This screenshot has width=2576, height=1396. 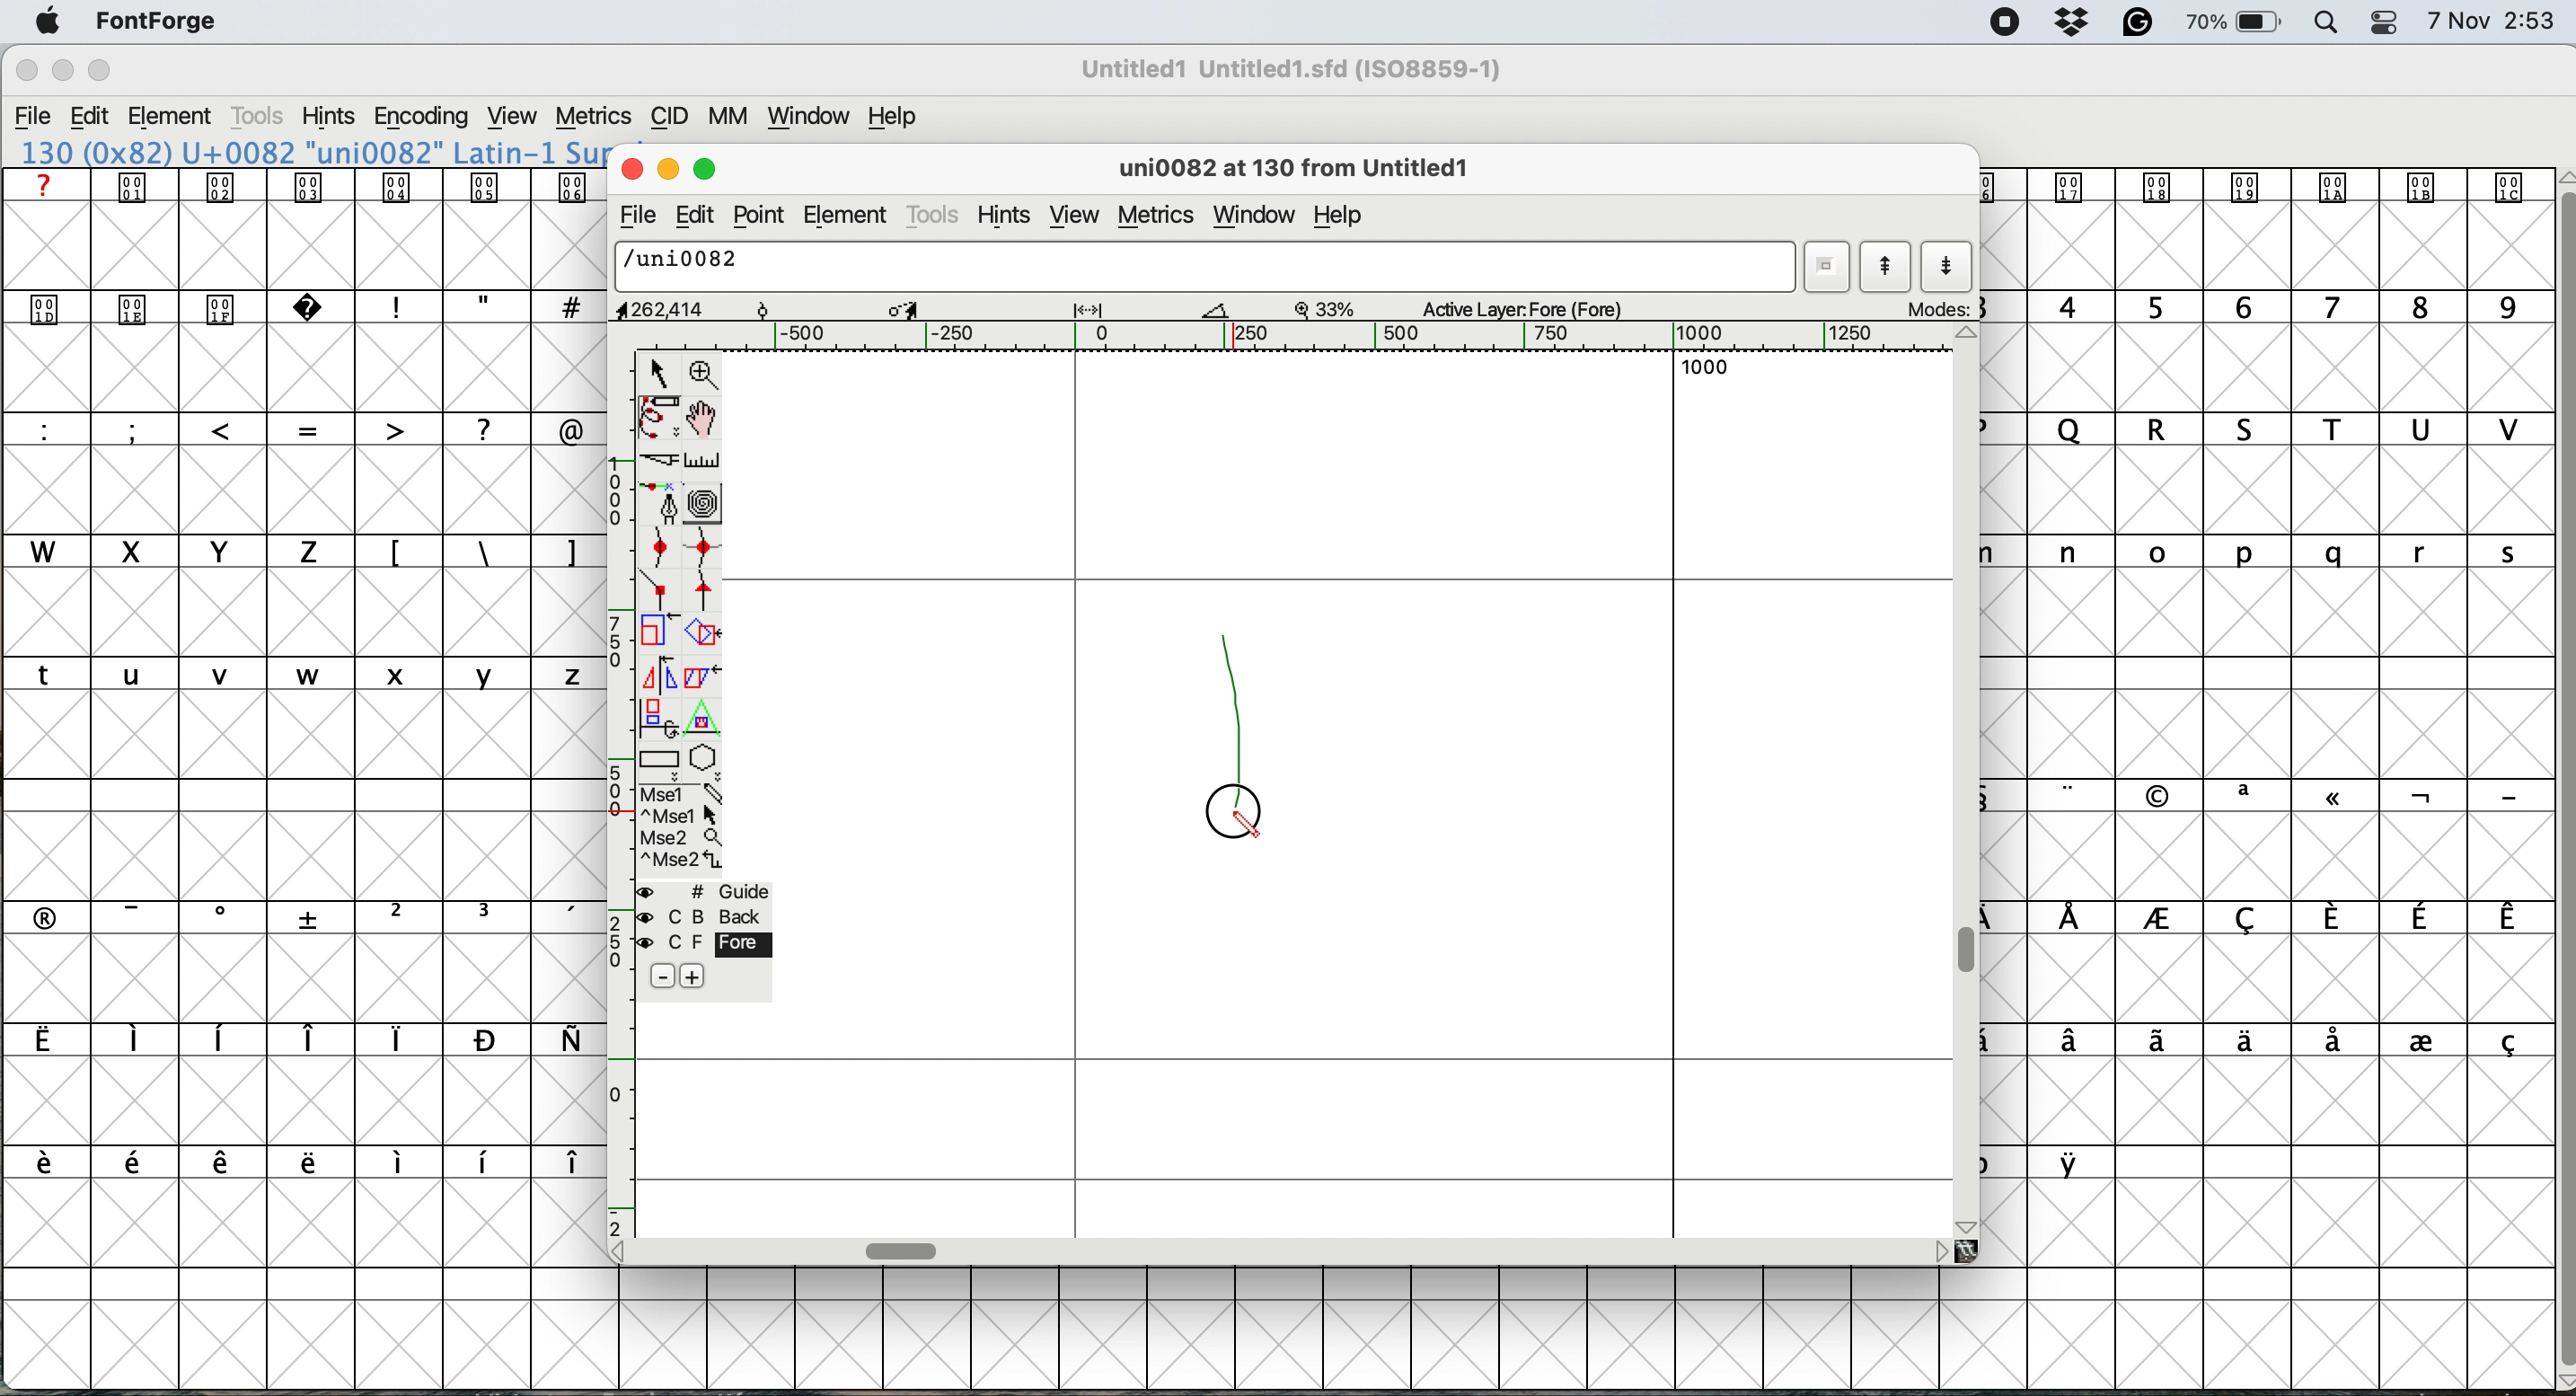 I want to click on battery, so click(x=2237, y=23).